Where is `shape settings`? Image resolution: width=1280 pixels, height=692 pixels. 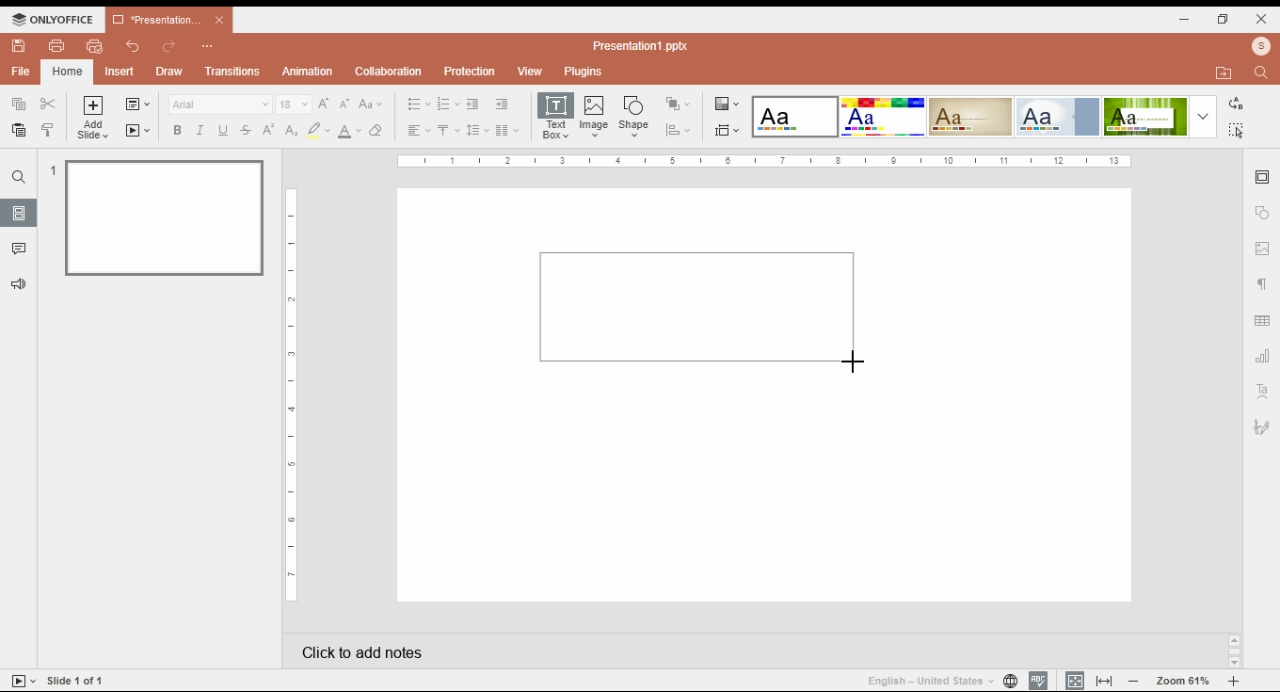 shape settings is located at coordinates (1262, 213).